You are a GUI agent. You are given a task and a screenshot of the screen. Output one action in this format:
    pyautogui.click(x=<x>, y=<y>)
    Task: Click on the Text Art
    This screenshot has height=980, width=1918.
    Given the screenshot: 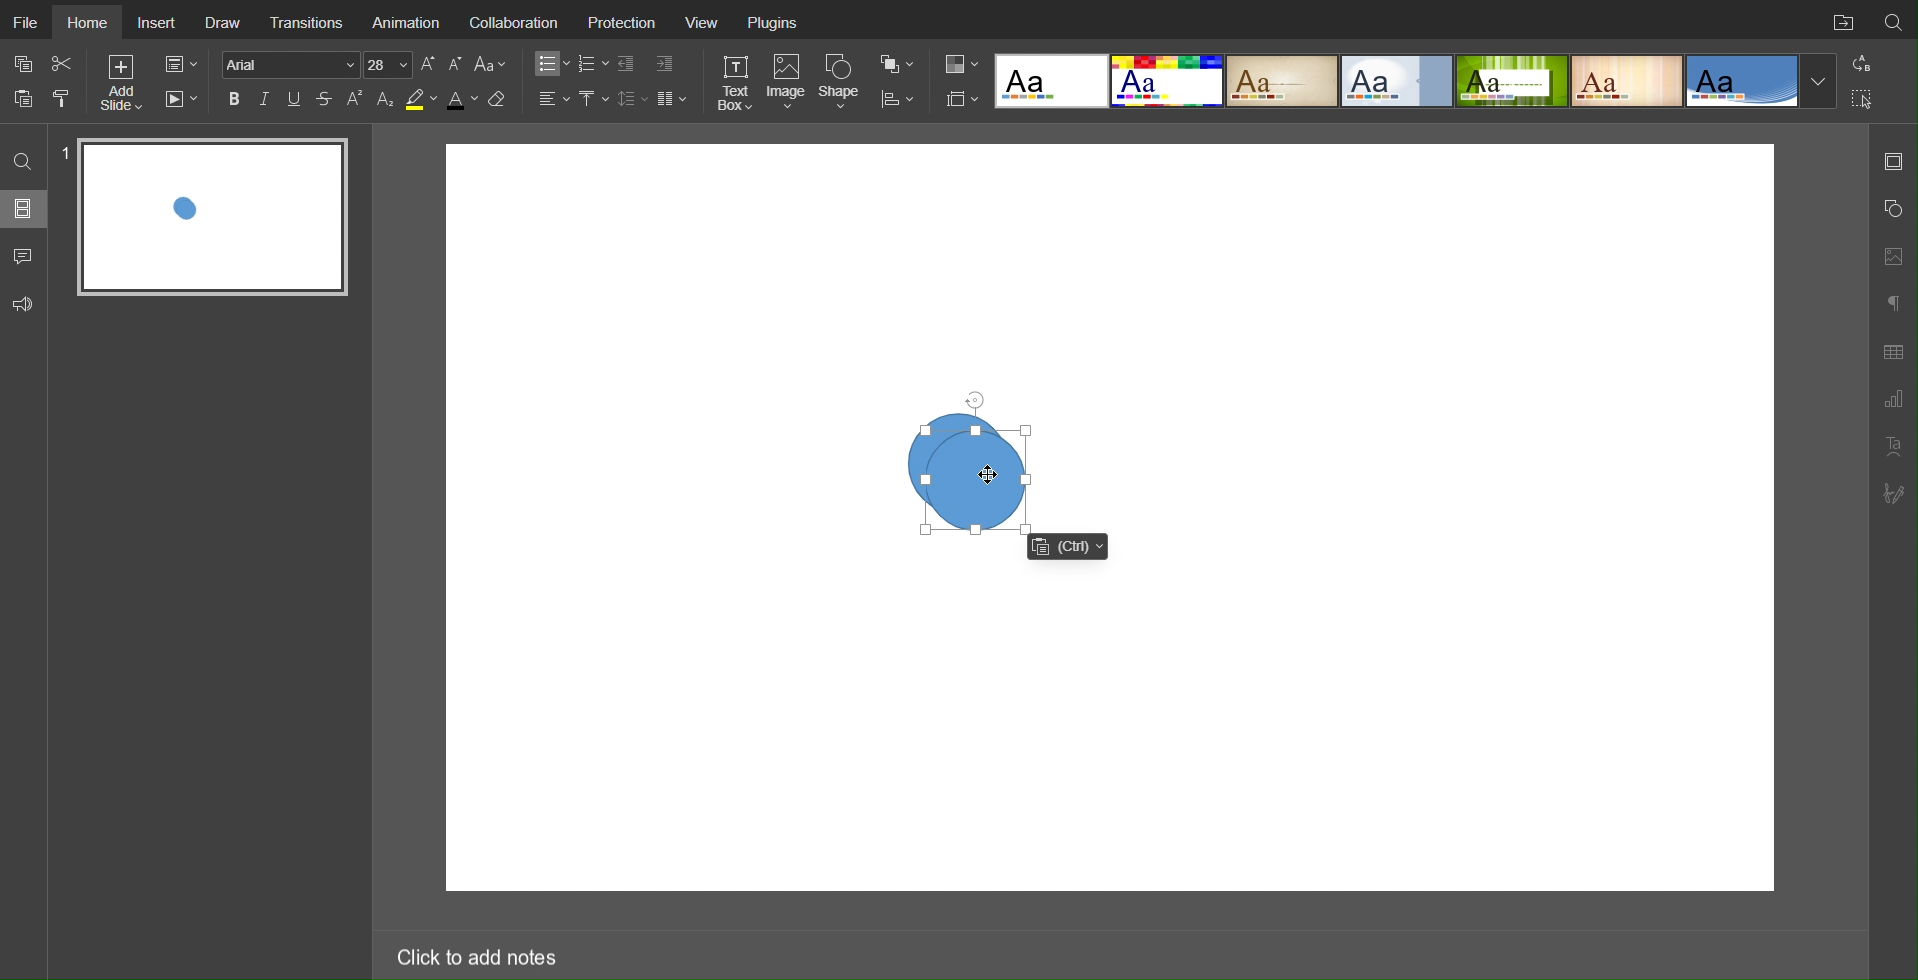 What is the action you would take?
    pyautogui.click(x=1893, y=446)
    